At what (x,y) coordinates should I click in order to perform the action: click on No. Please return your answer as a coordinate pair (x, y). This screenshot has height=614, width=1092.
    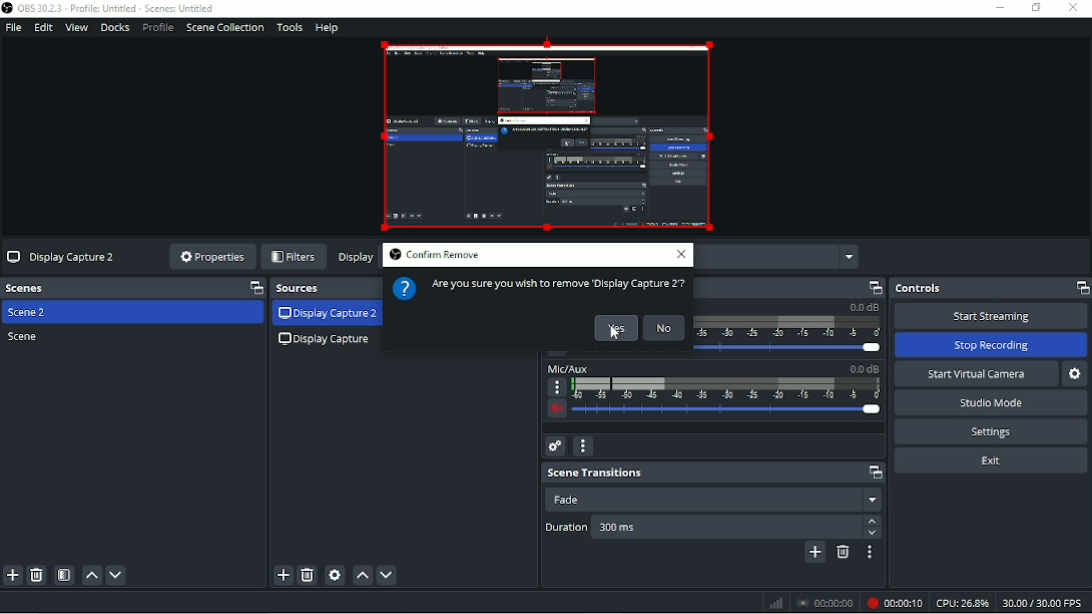
    Looking at the image, I should click on (665, 328).